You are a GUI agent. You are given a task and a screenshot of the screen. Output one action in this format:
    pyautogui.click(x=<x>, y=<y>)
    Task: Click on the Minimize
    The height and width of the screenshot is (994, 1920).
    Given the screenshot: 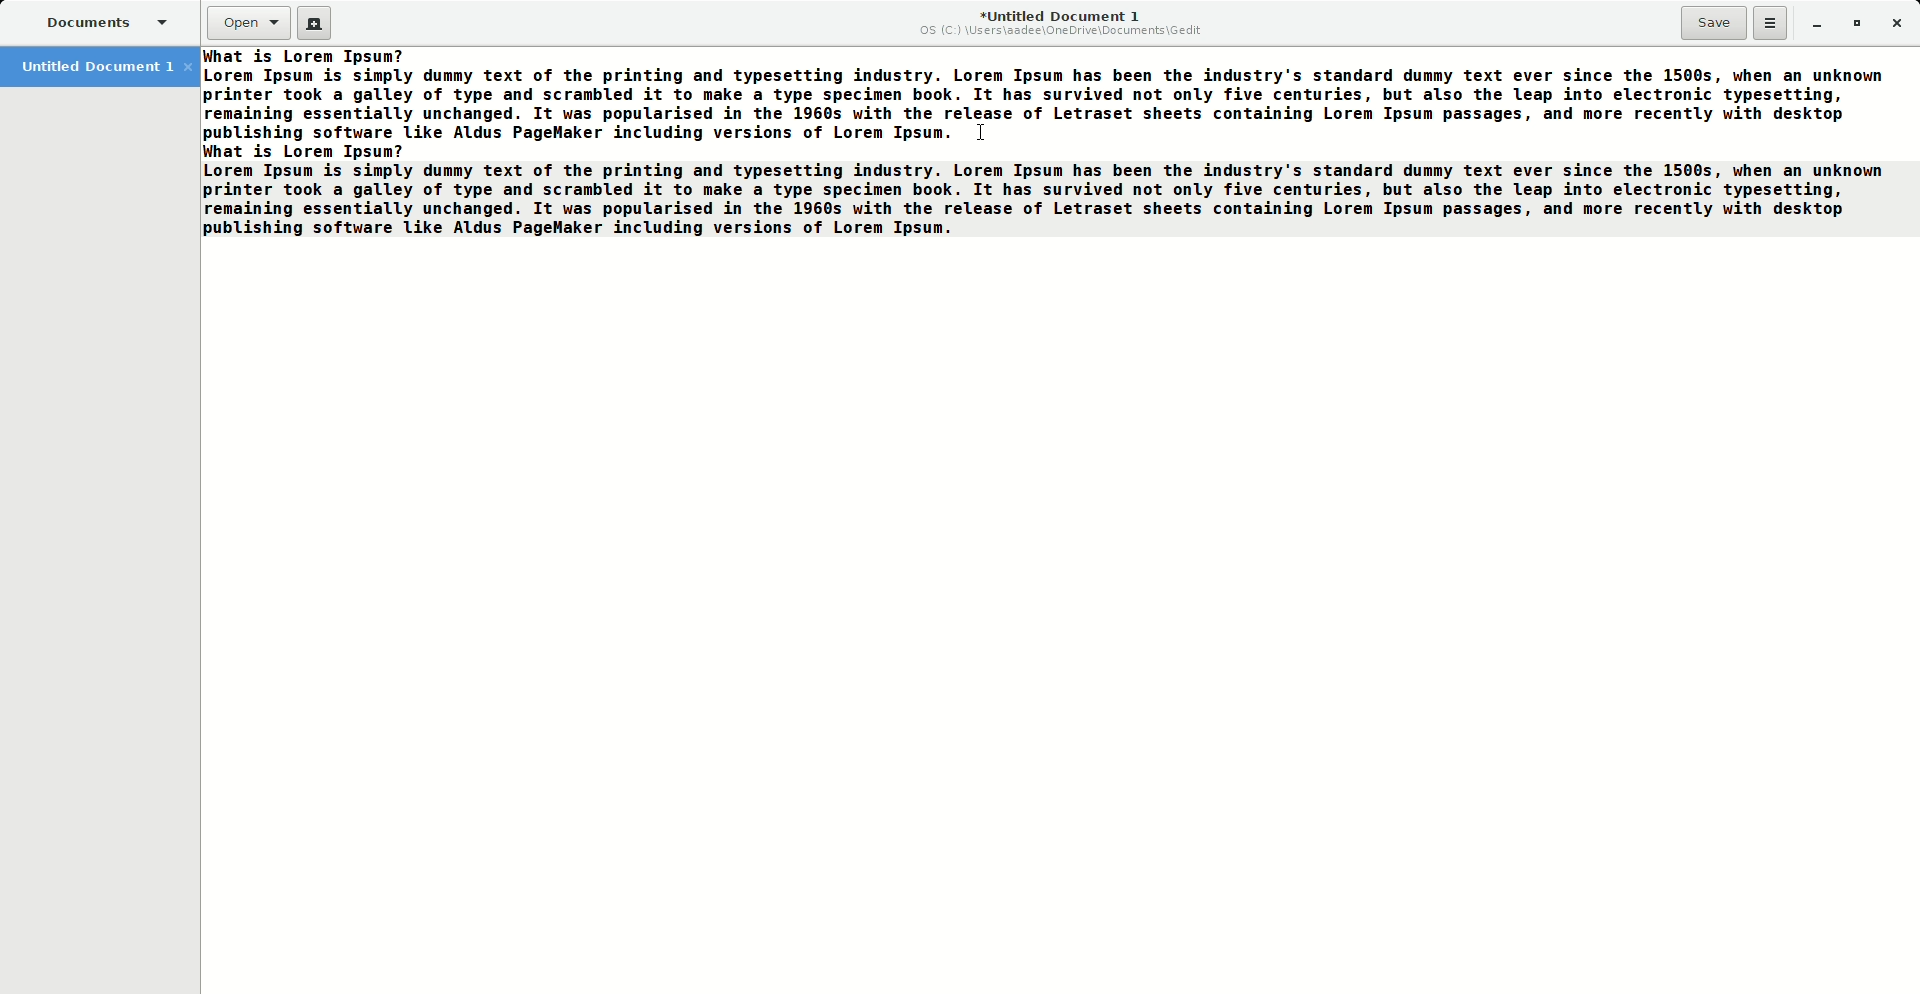 What is the action you would take?
    pyautogui.click(x=1810, y=23)
    